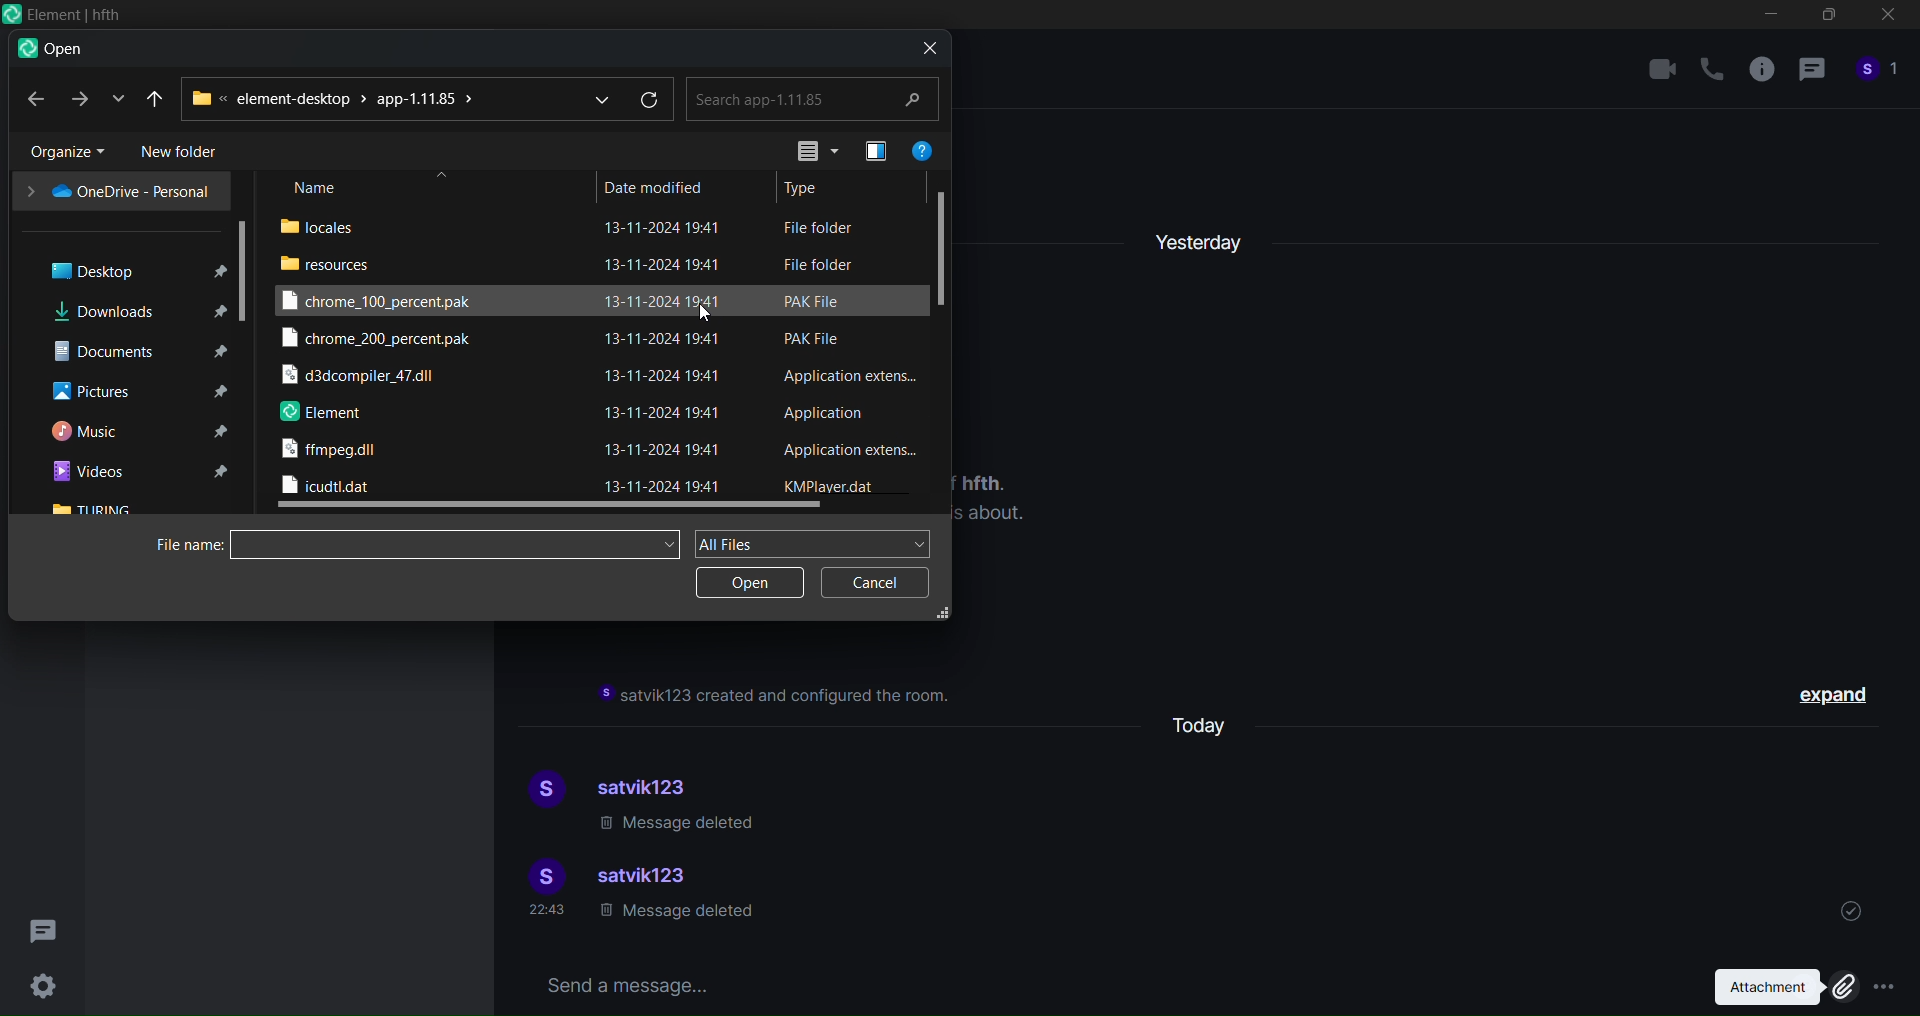 The width and height of the screenshot is (1920, 1016). What do you see at coordinates (814, 98) in the screenshot?
I see `search` at bounding box center [814, 98].